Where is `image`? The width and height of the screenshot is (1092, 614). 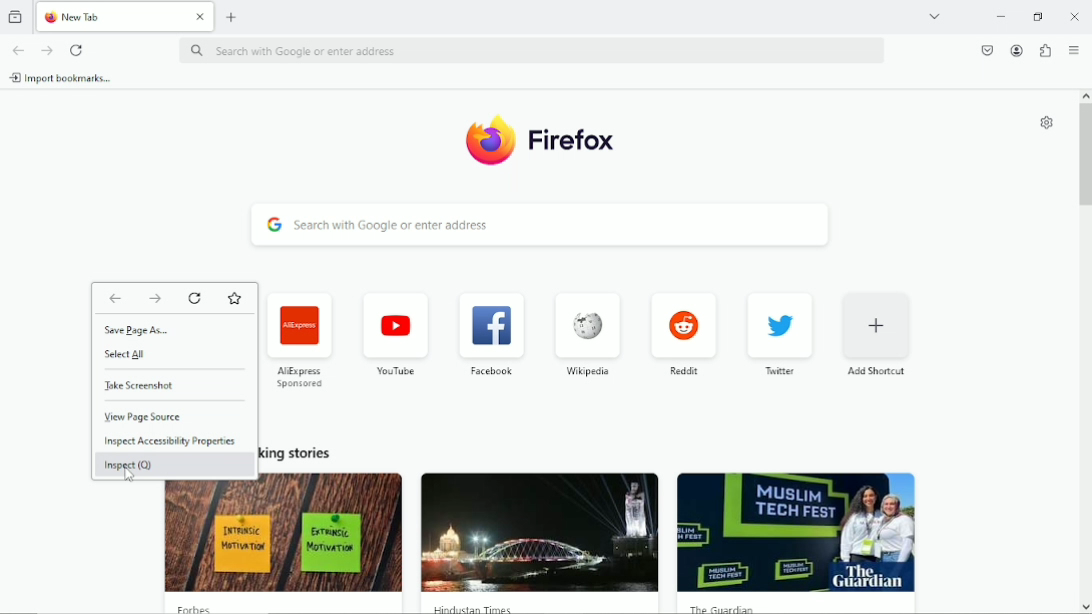 image is located at coordinates (795, 532).